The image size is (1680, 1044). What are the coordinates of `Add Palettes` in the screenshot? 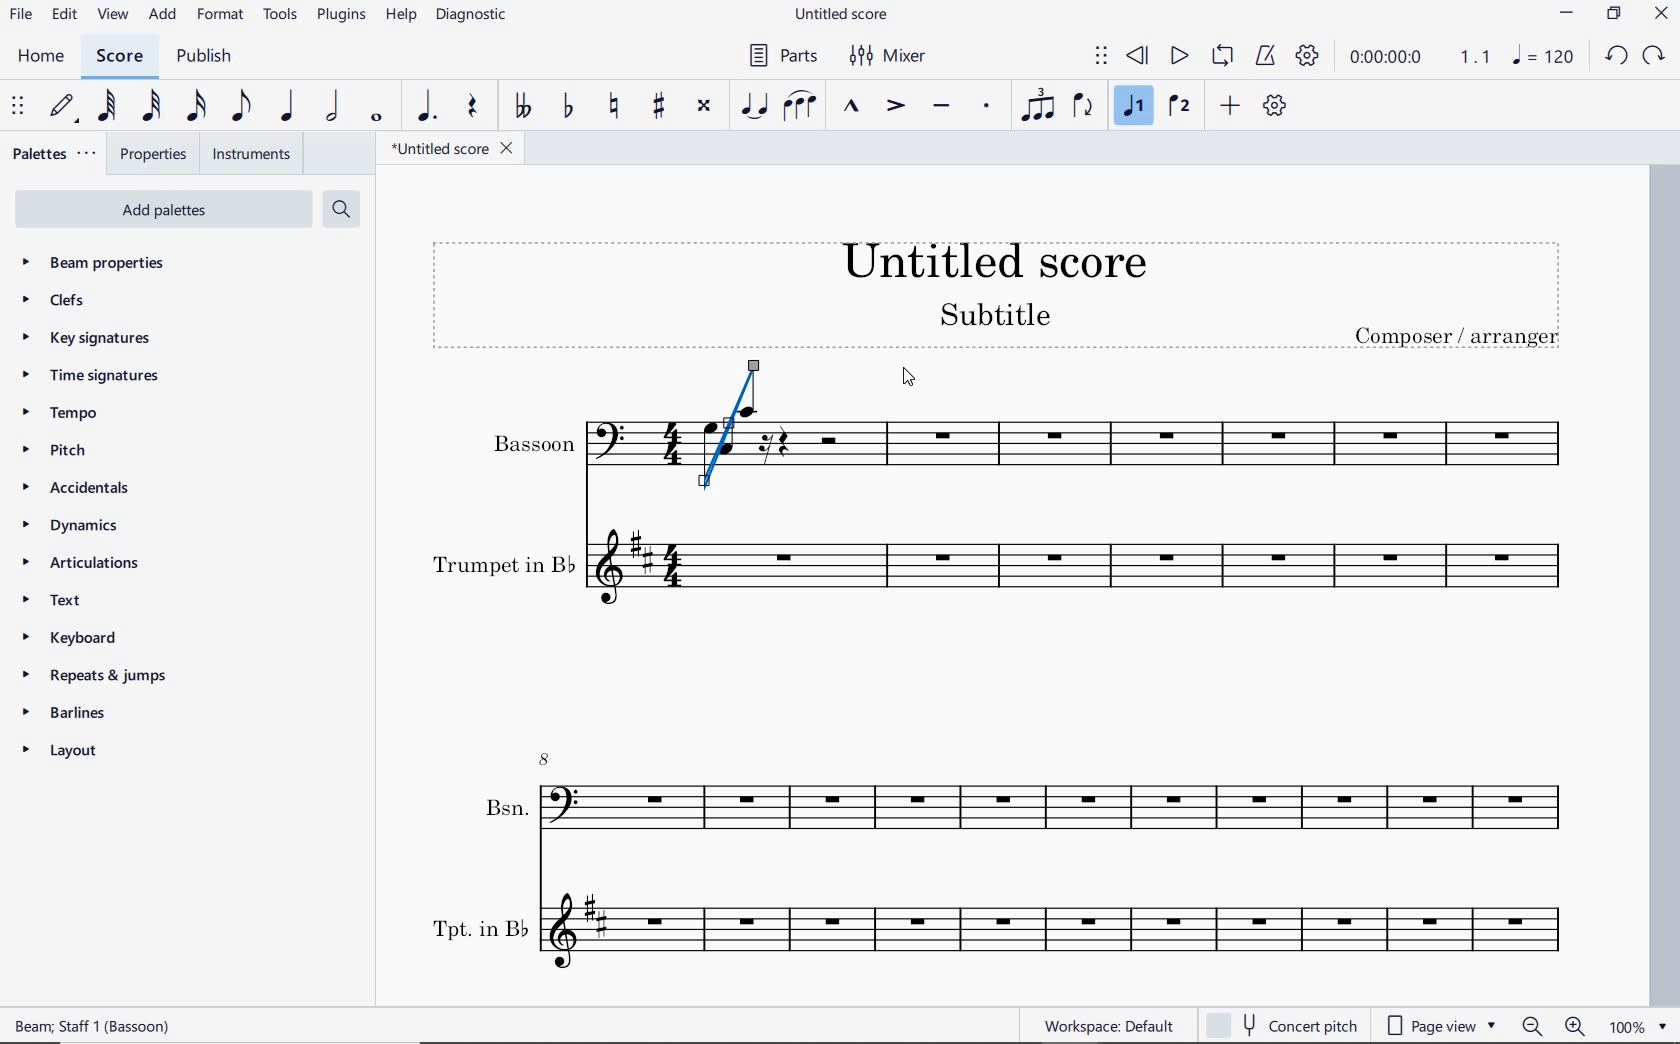 It's located at (163, 207).